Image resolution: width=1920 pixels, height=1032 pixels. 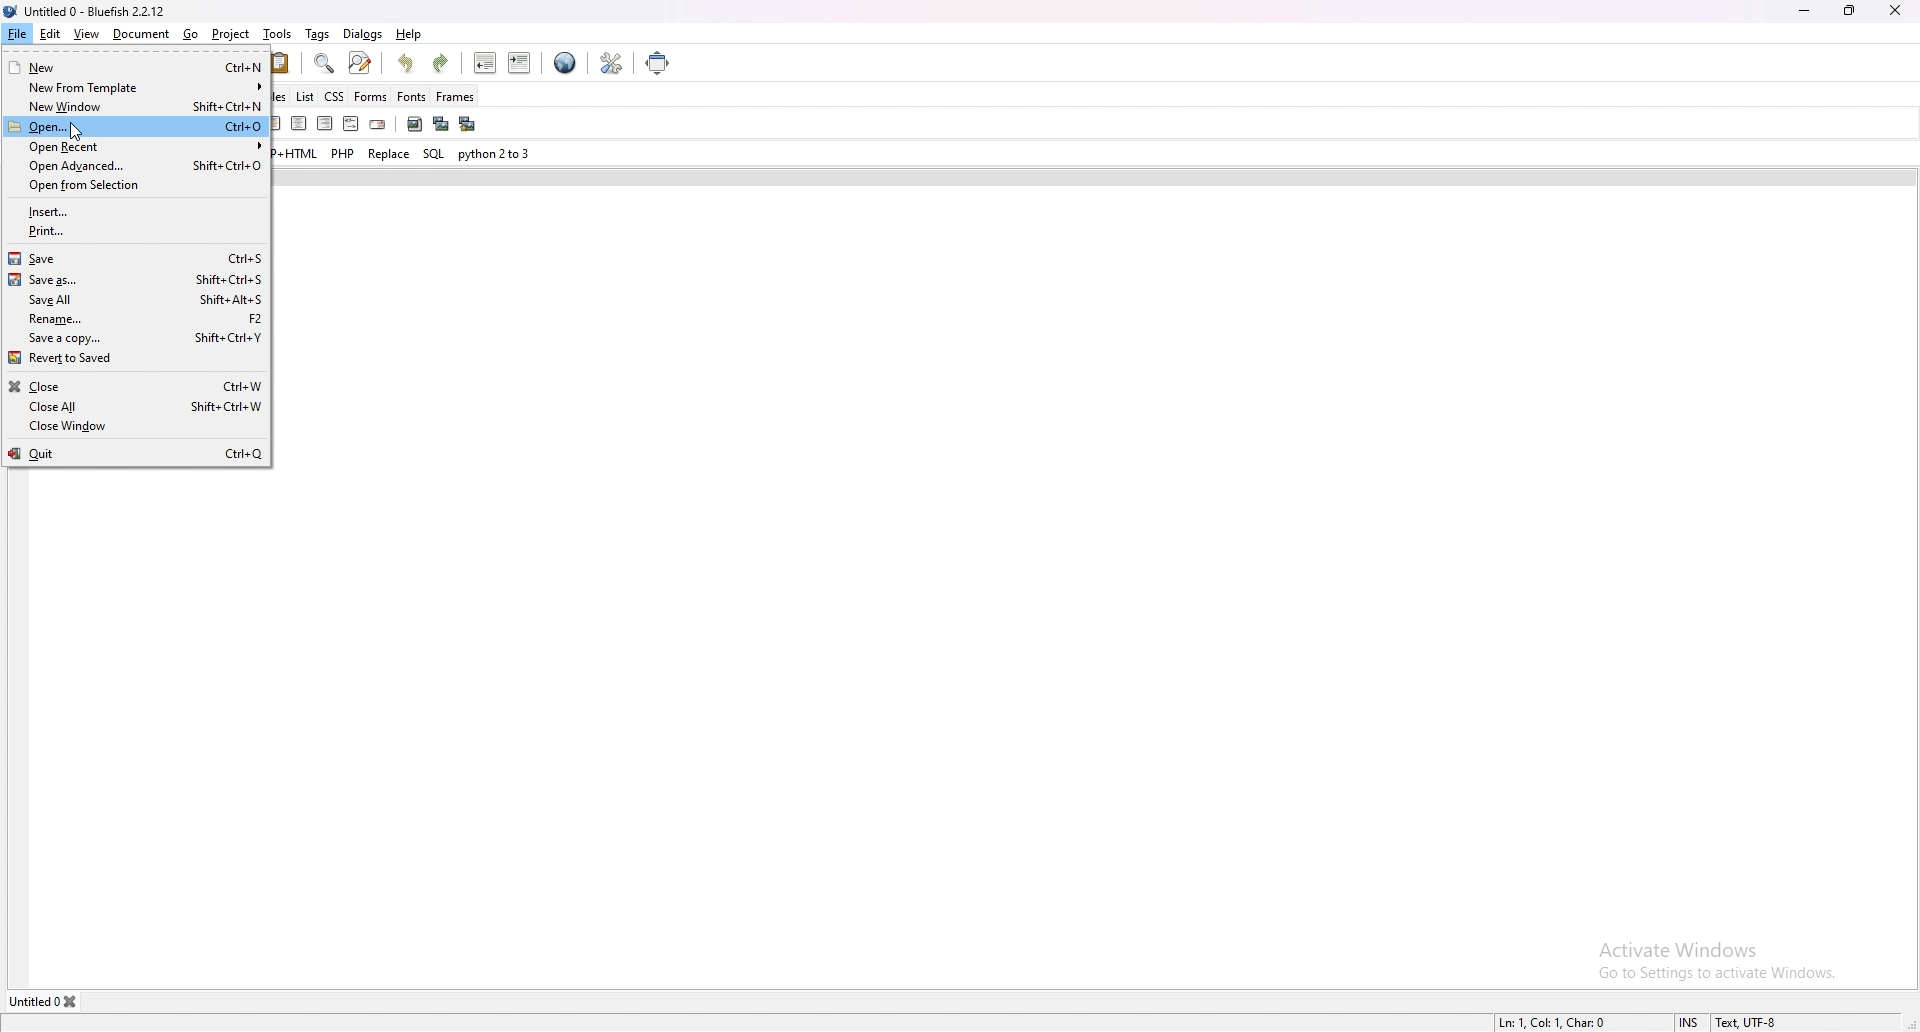 What do you see at coordinates (1895, 11) in the screenshot?
I see `close` at bounding box center [1895, 11].